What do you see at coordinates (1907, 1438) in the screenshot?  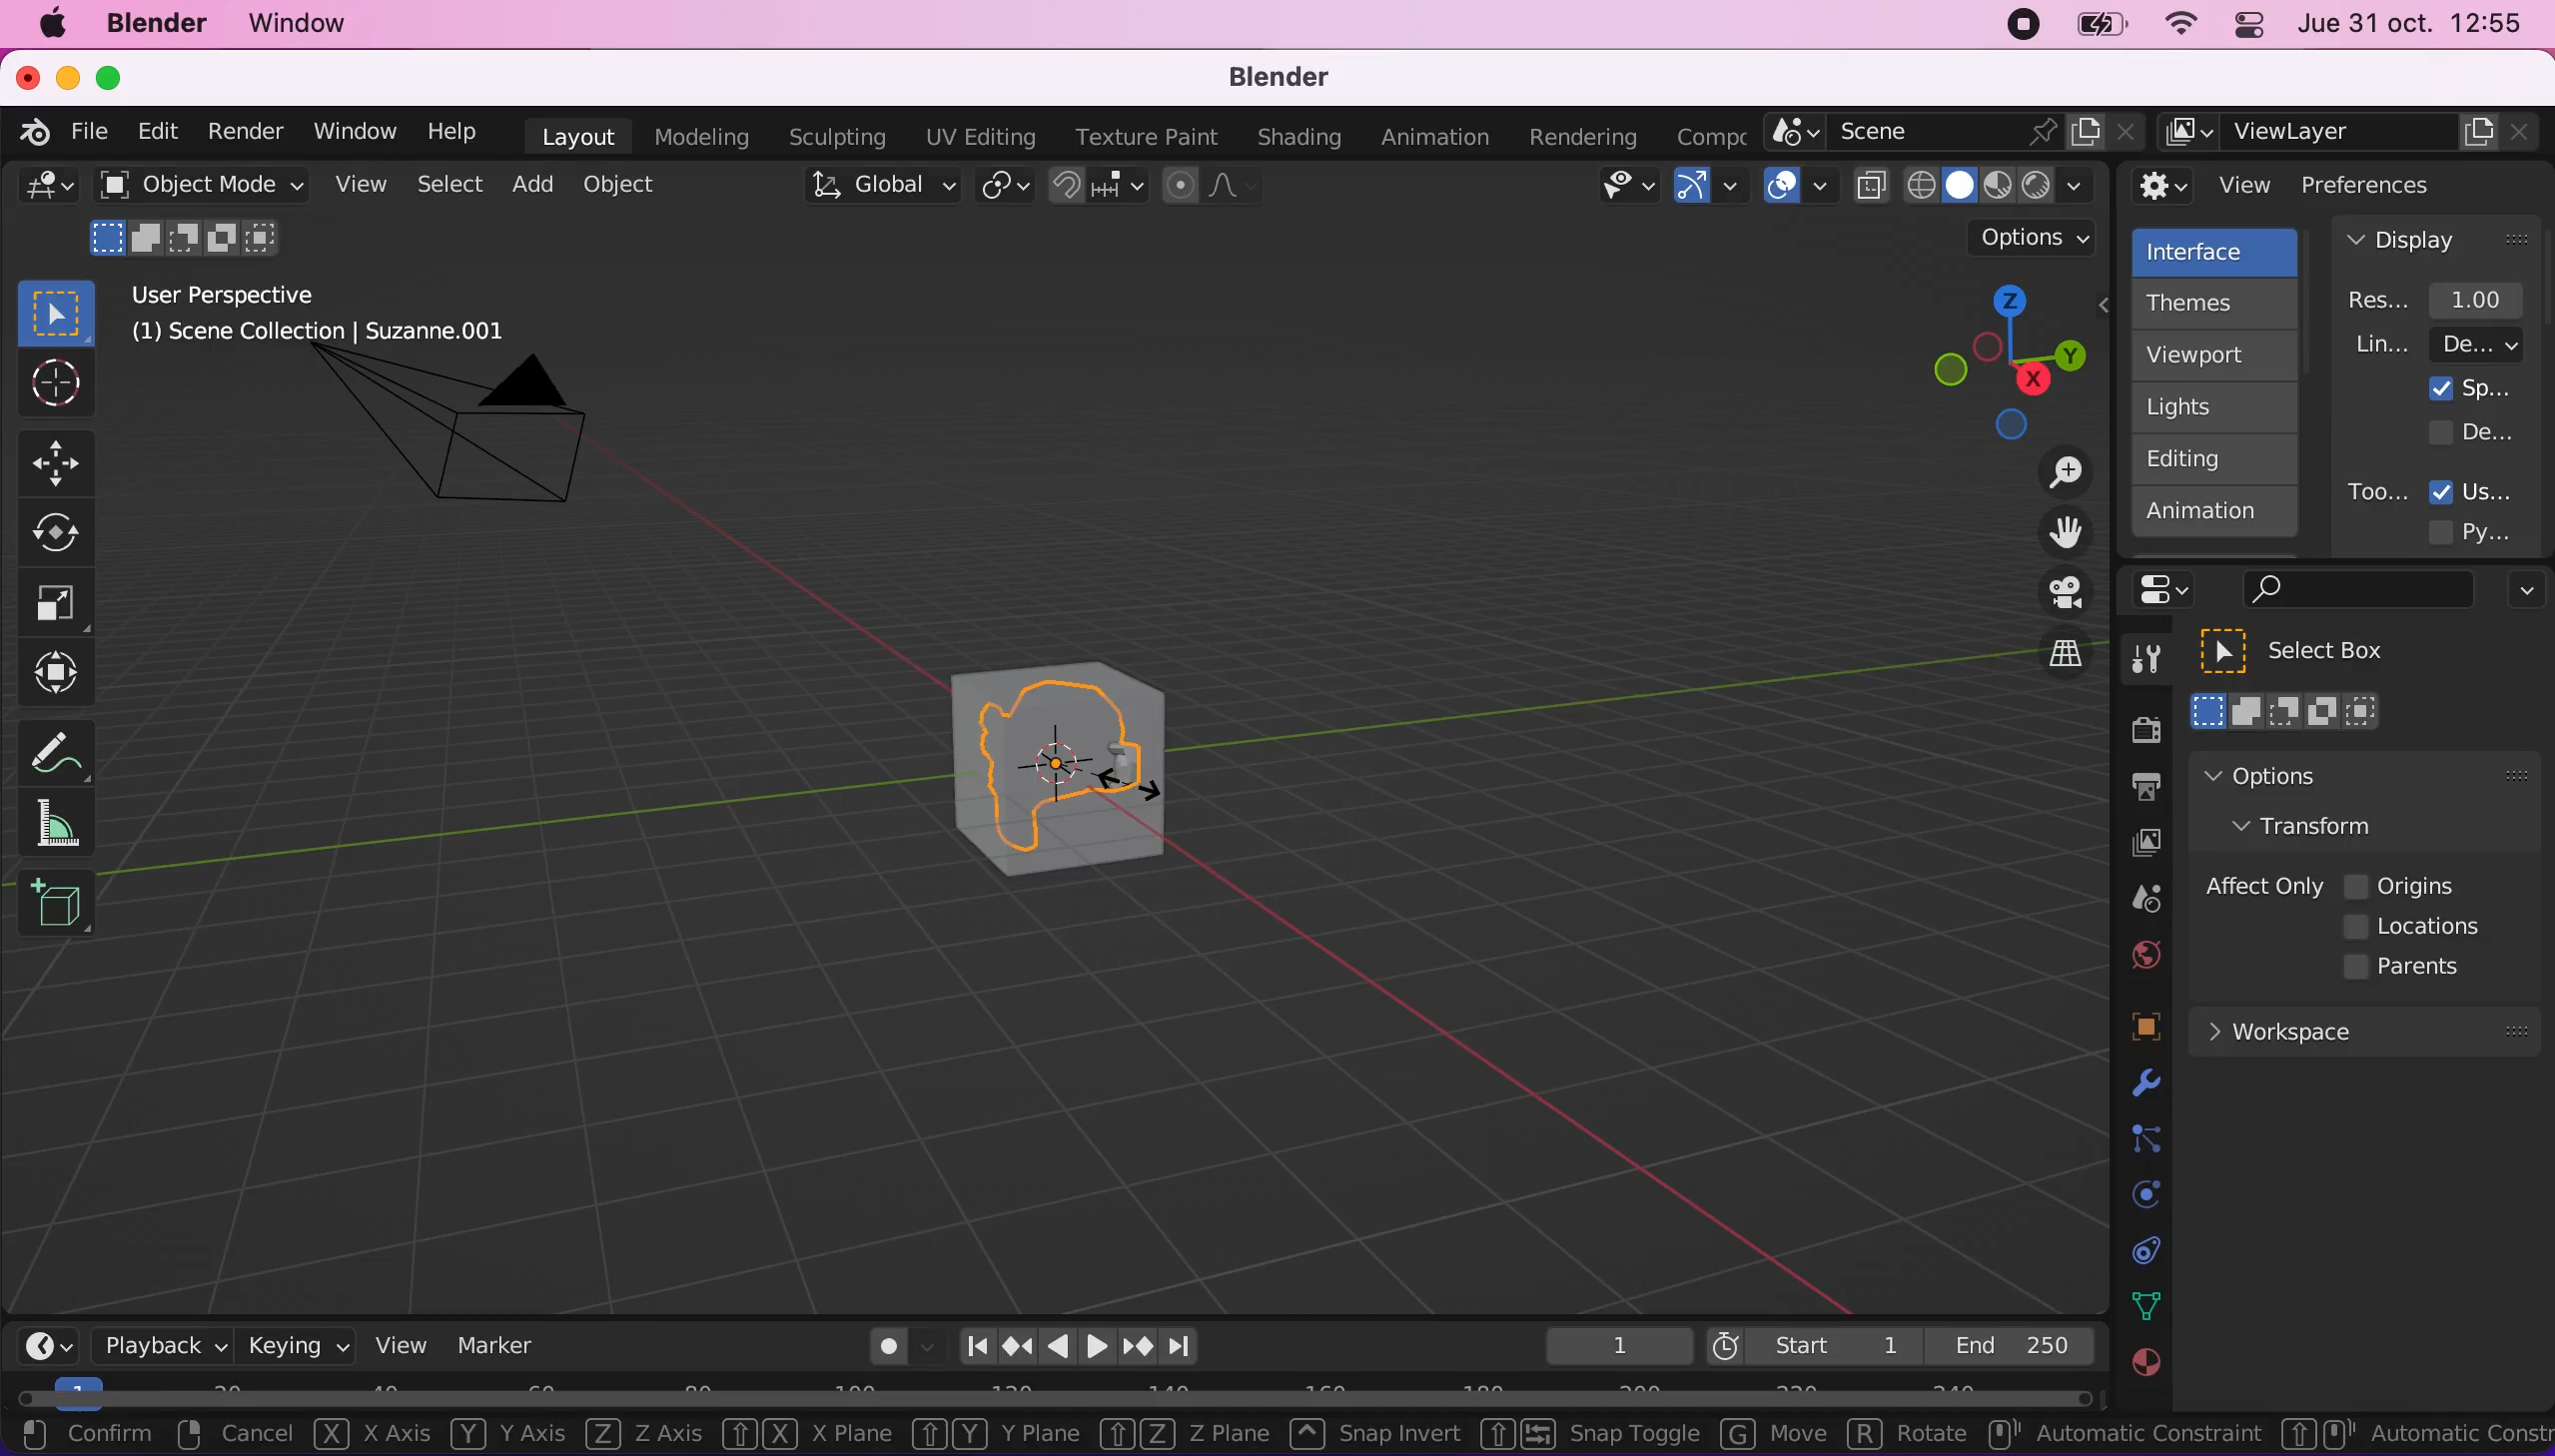 I see `rotate` at bounding box center [1907, 1438].